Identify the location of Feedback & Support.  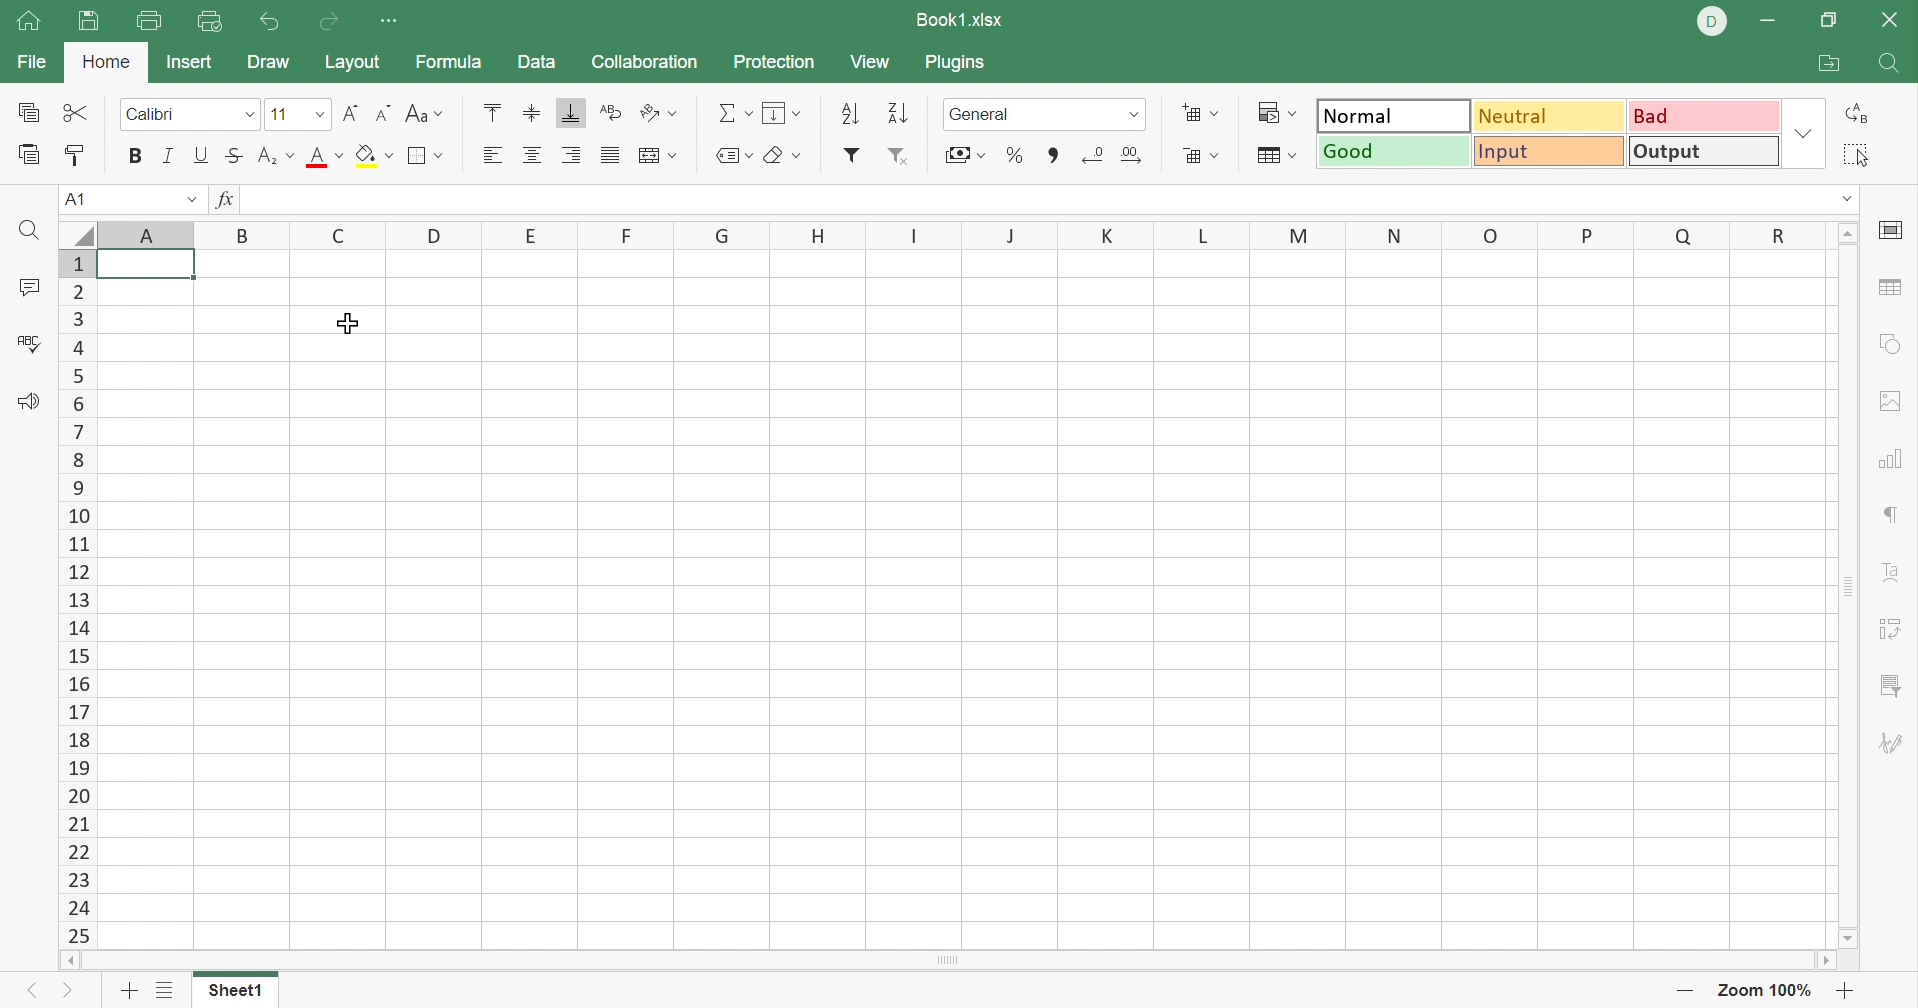
(31, 404).